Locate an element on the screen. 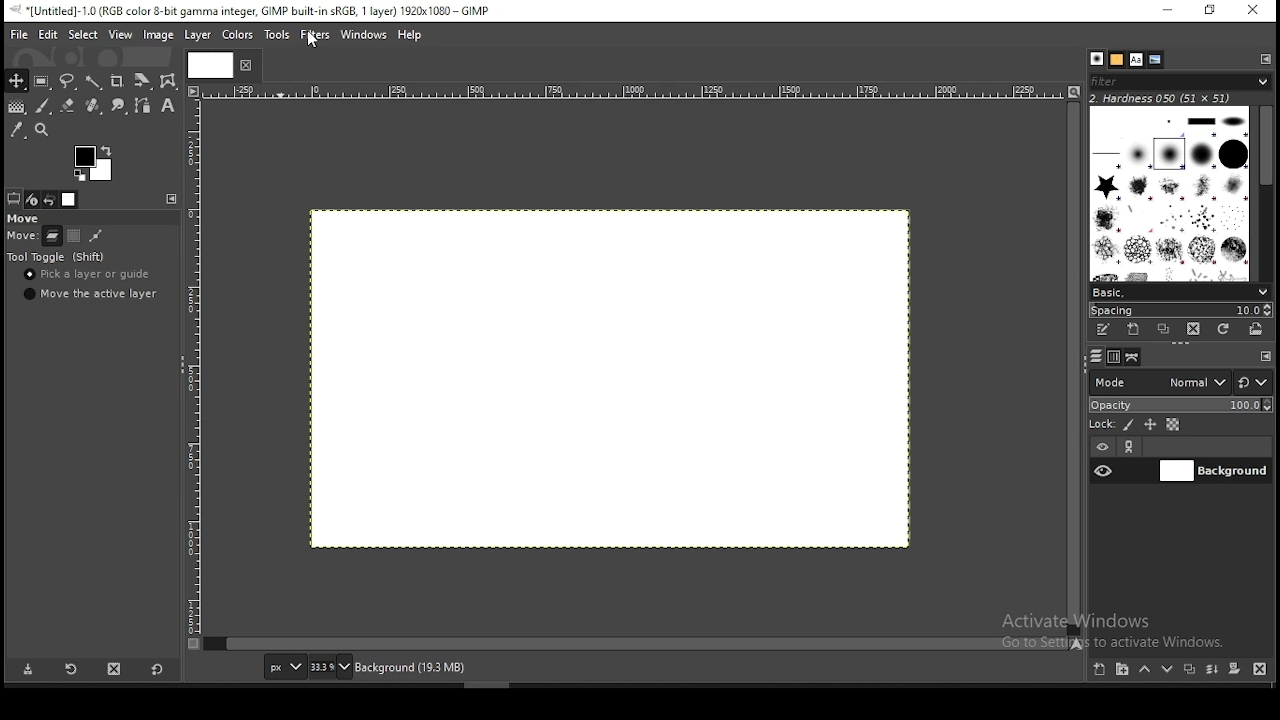 The height and width of the screenshot is (720, 1280). move paths is located at coordinates (95, 237).